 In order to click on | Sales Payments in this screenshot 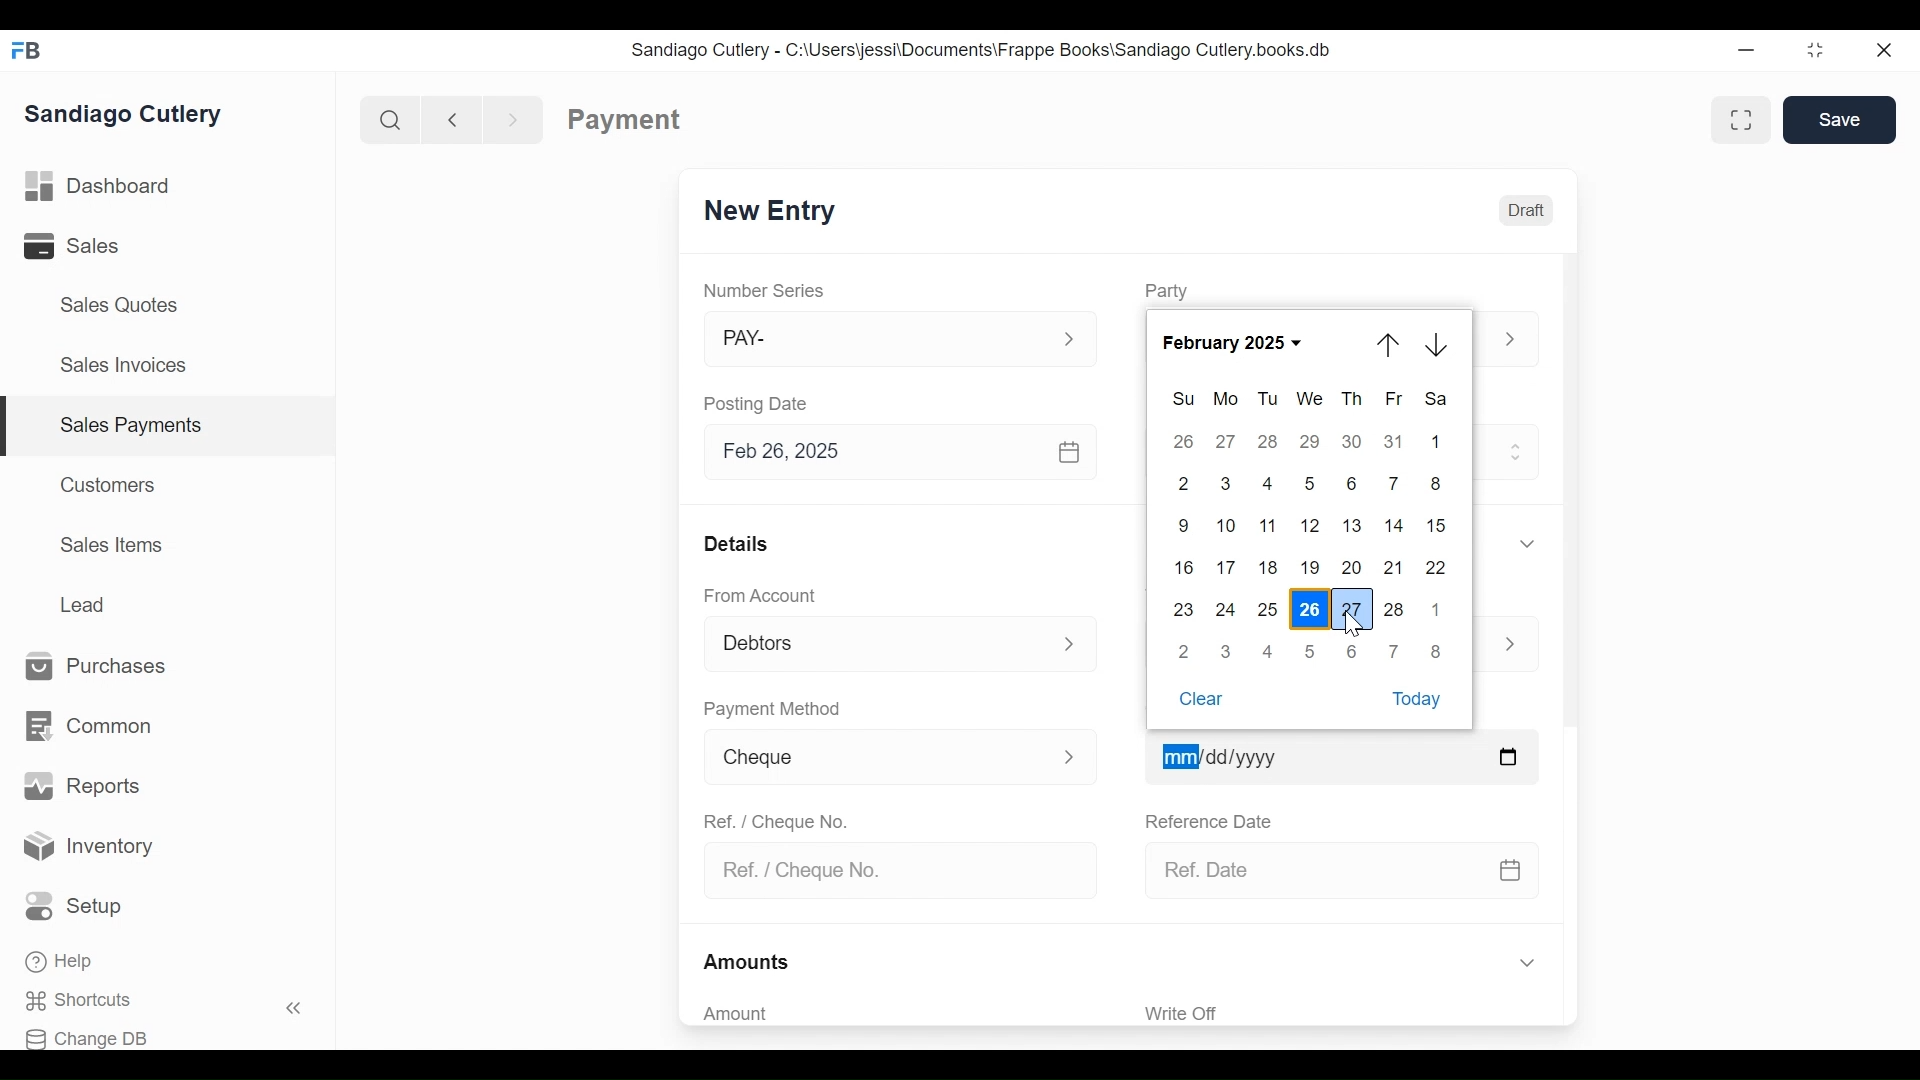, I will do `click(170, 427)`.